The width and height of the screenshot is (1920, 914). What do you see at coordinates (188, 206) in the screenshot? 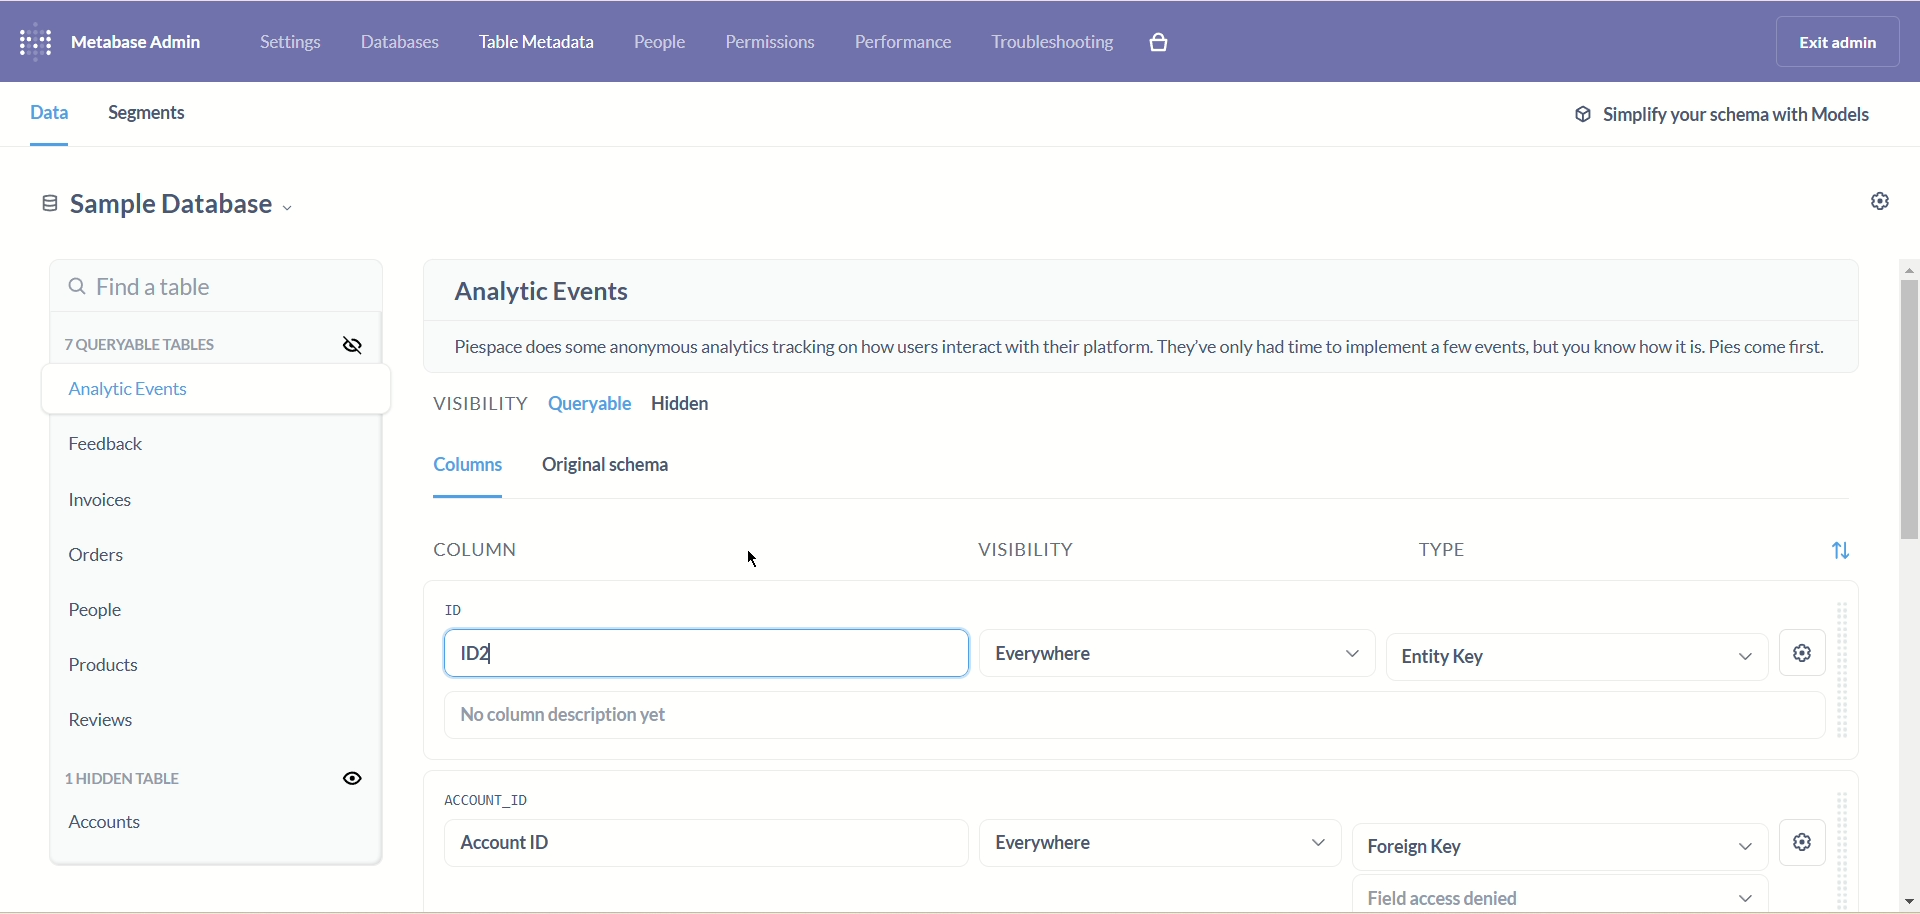
I see `Sample database` at bounding box center [188, 206].